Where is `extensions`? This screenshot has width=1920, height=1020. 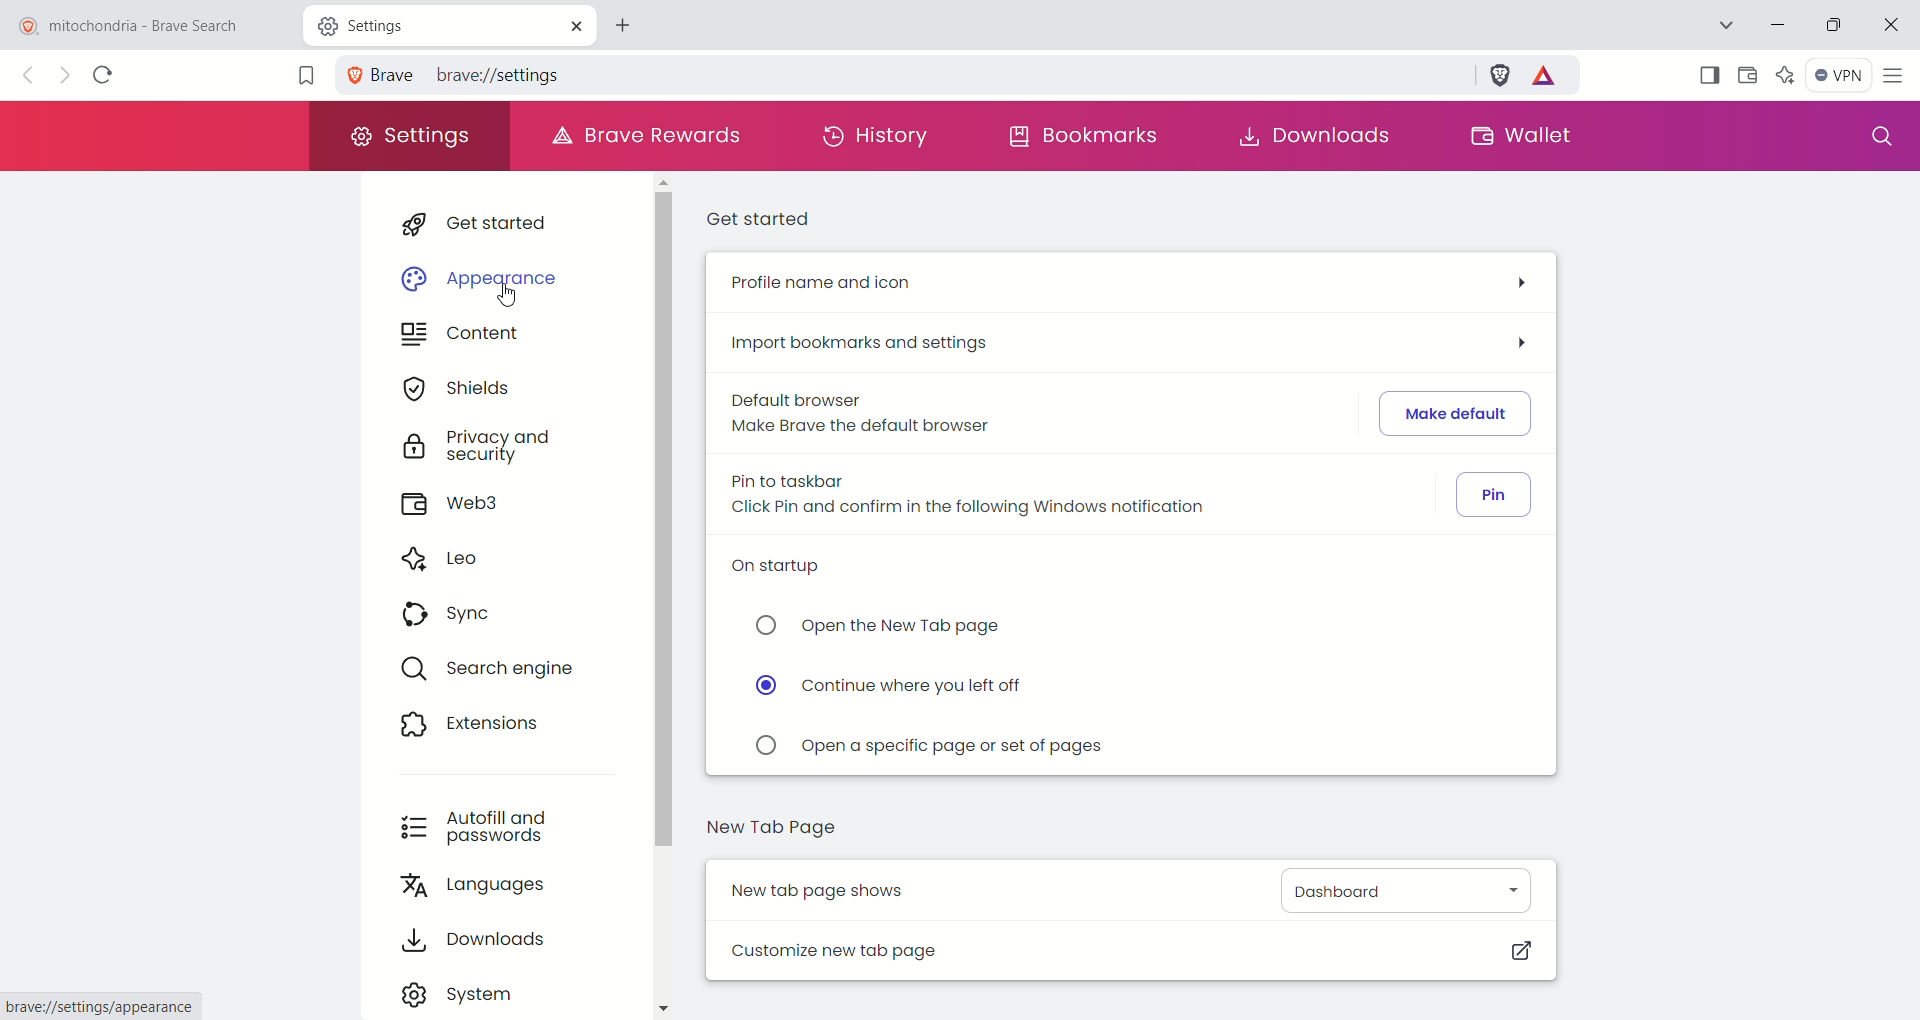 extensions is located at coordinates (469, 724).